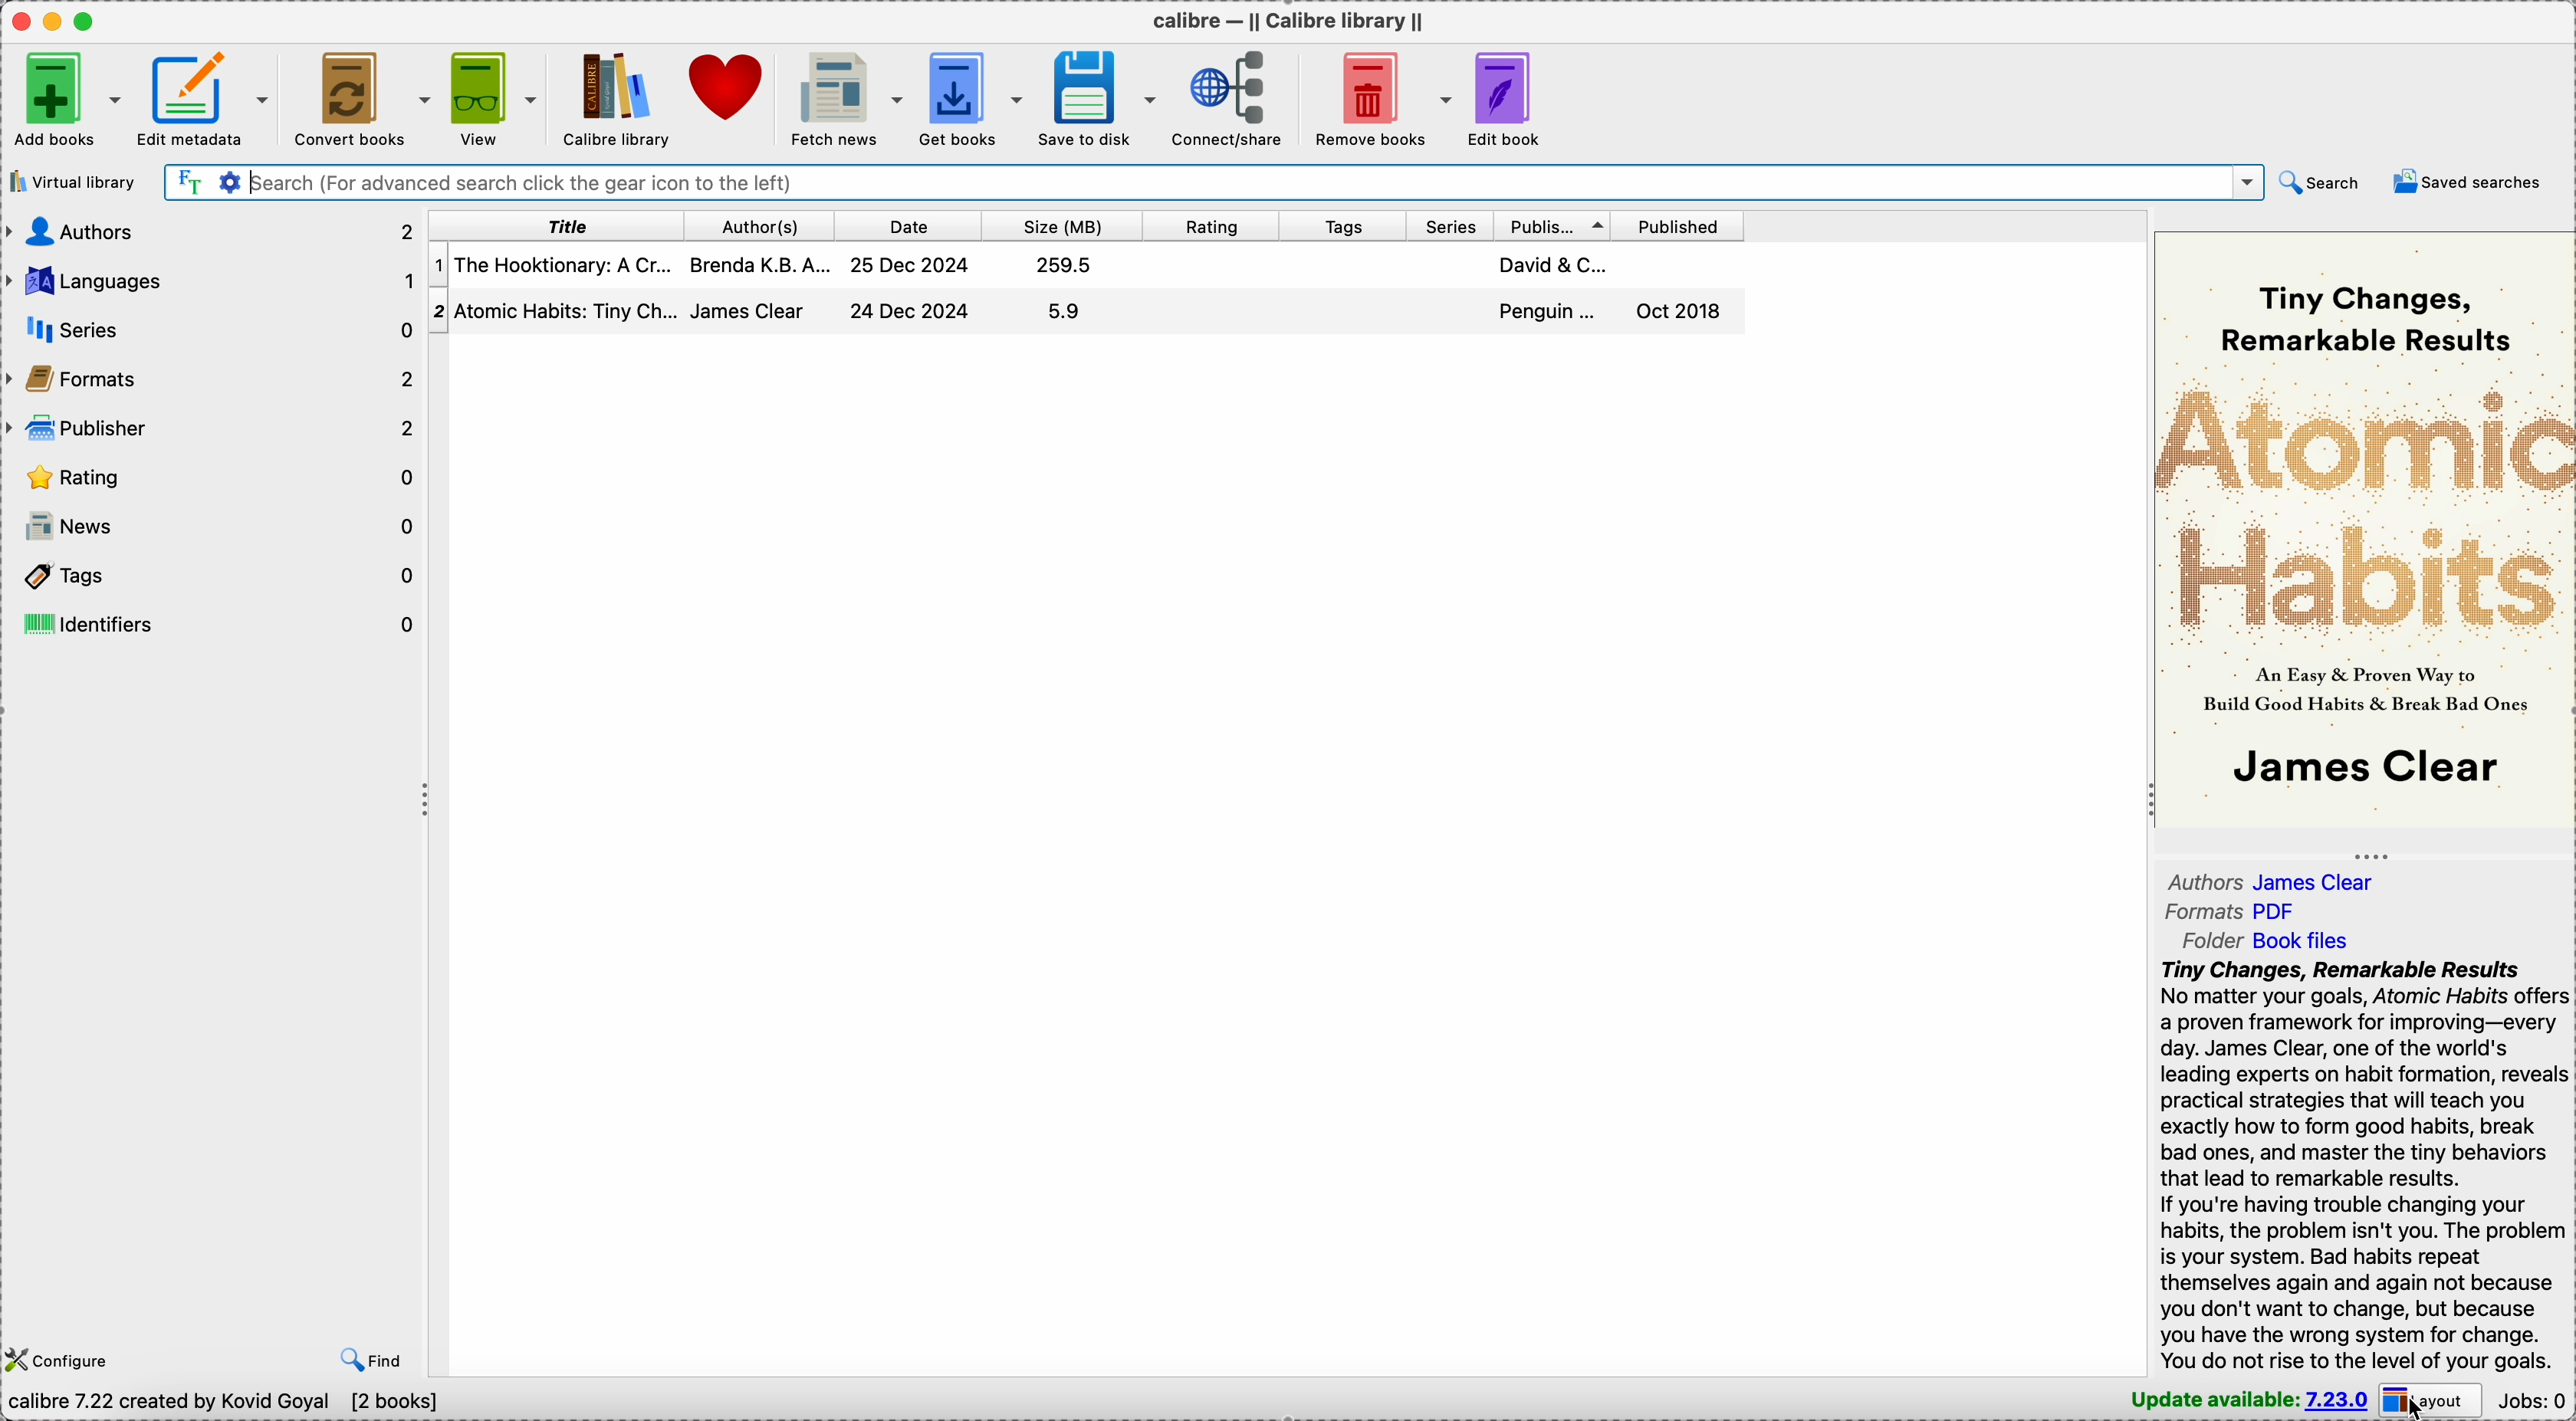  I want to click on cursor, so click(2414, 1407).